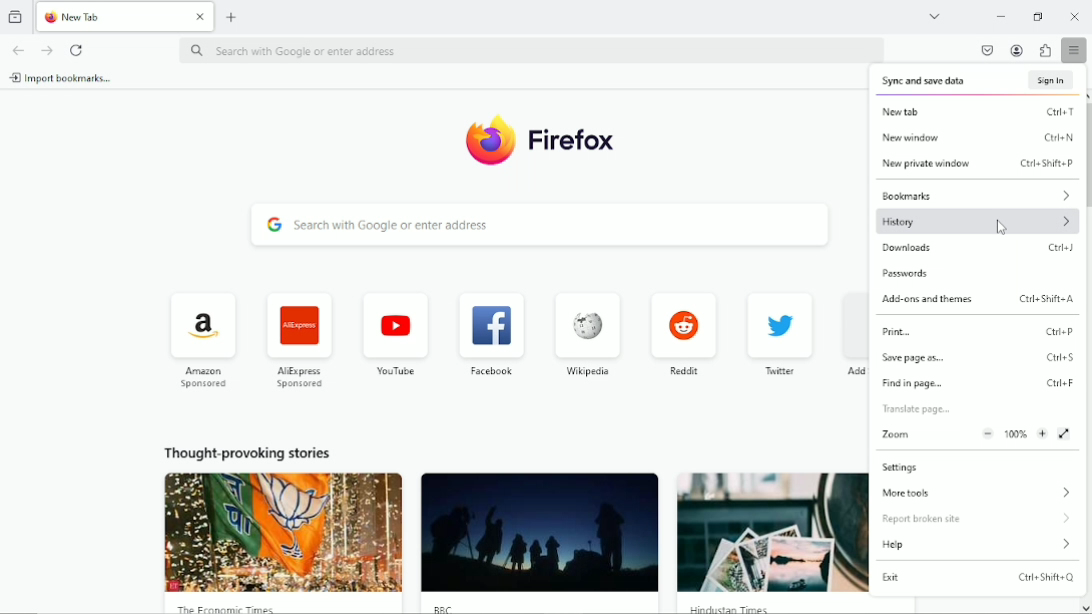 This screenshot has height=614, width=1092. Describe the element at coordinates (977, 494) in the screenshot. I see `More tools >` at that location.